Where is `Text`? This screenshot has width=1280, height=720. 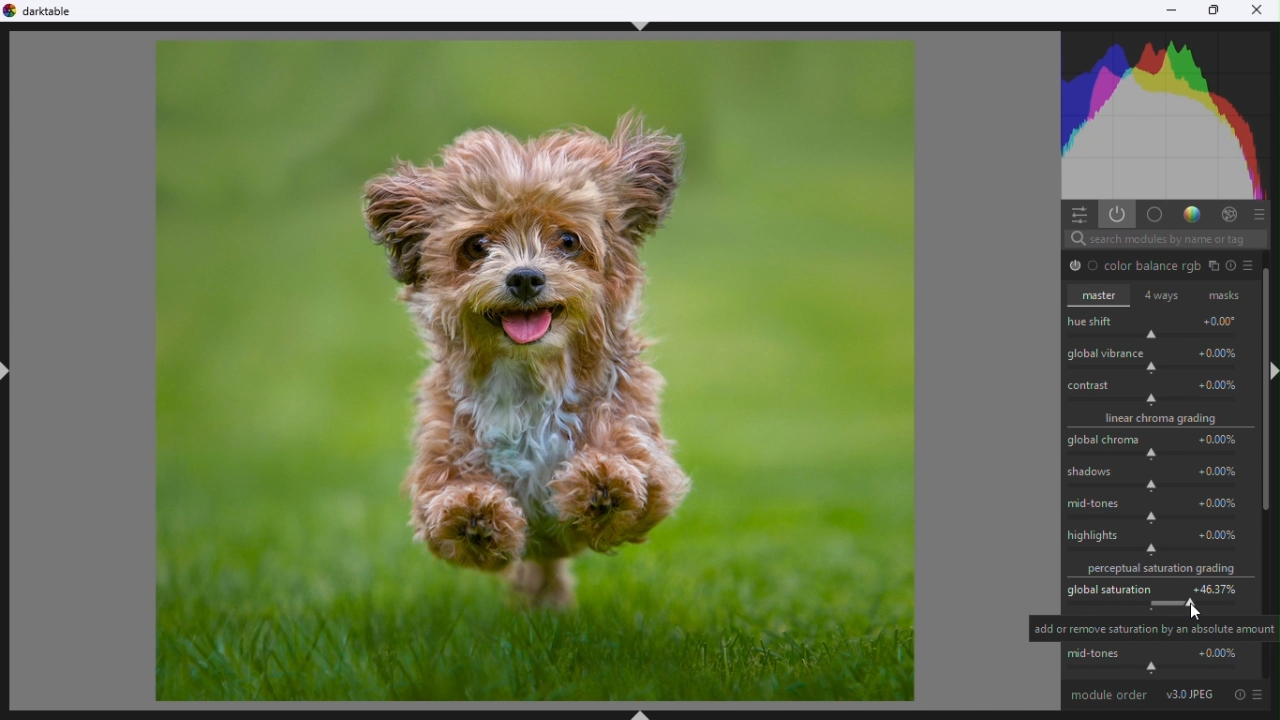 Text is located at coordinates (1154, 629).